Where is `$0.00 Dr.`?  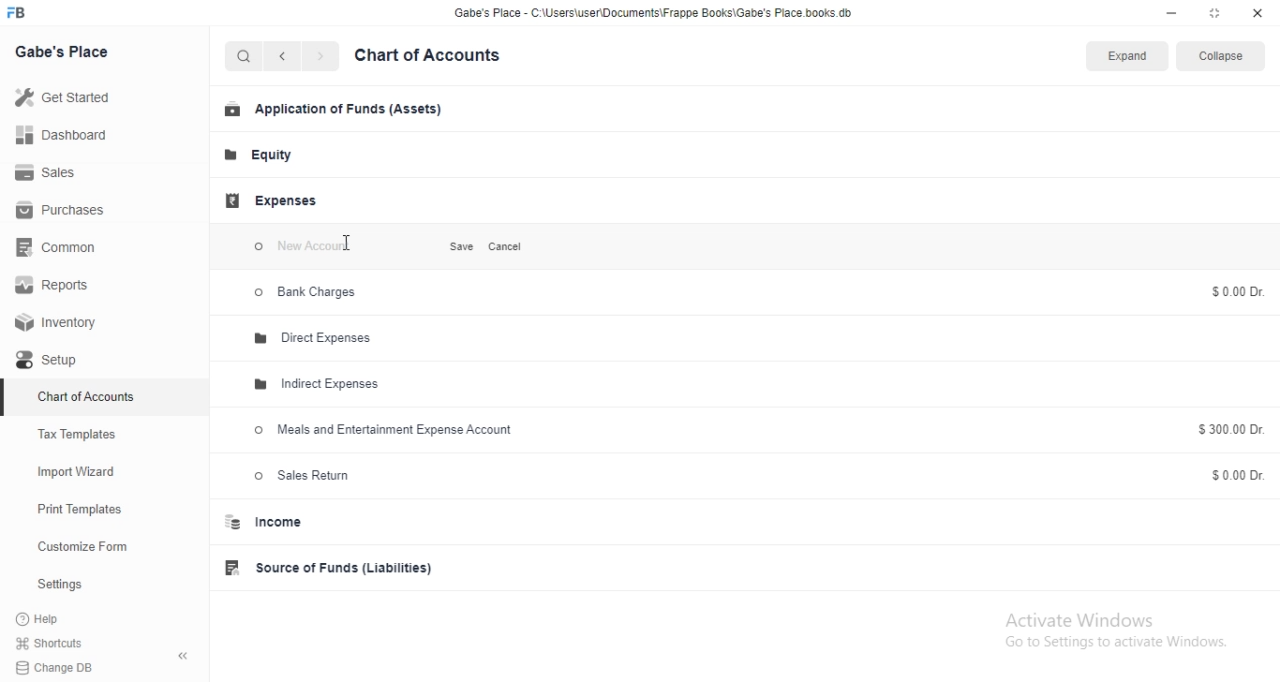
$0.00 Dr. is located at coordinates (1237, 474).